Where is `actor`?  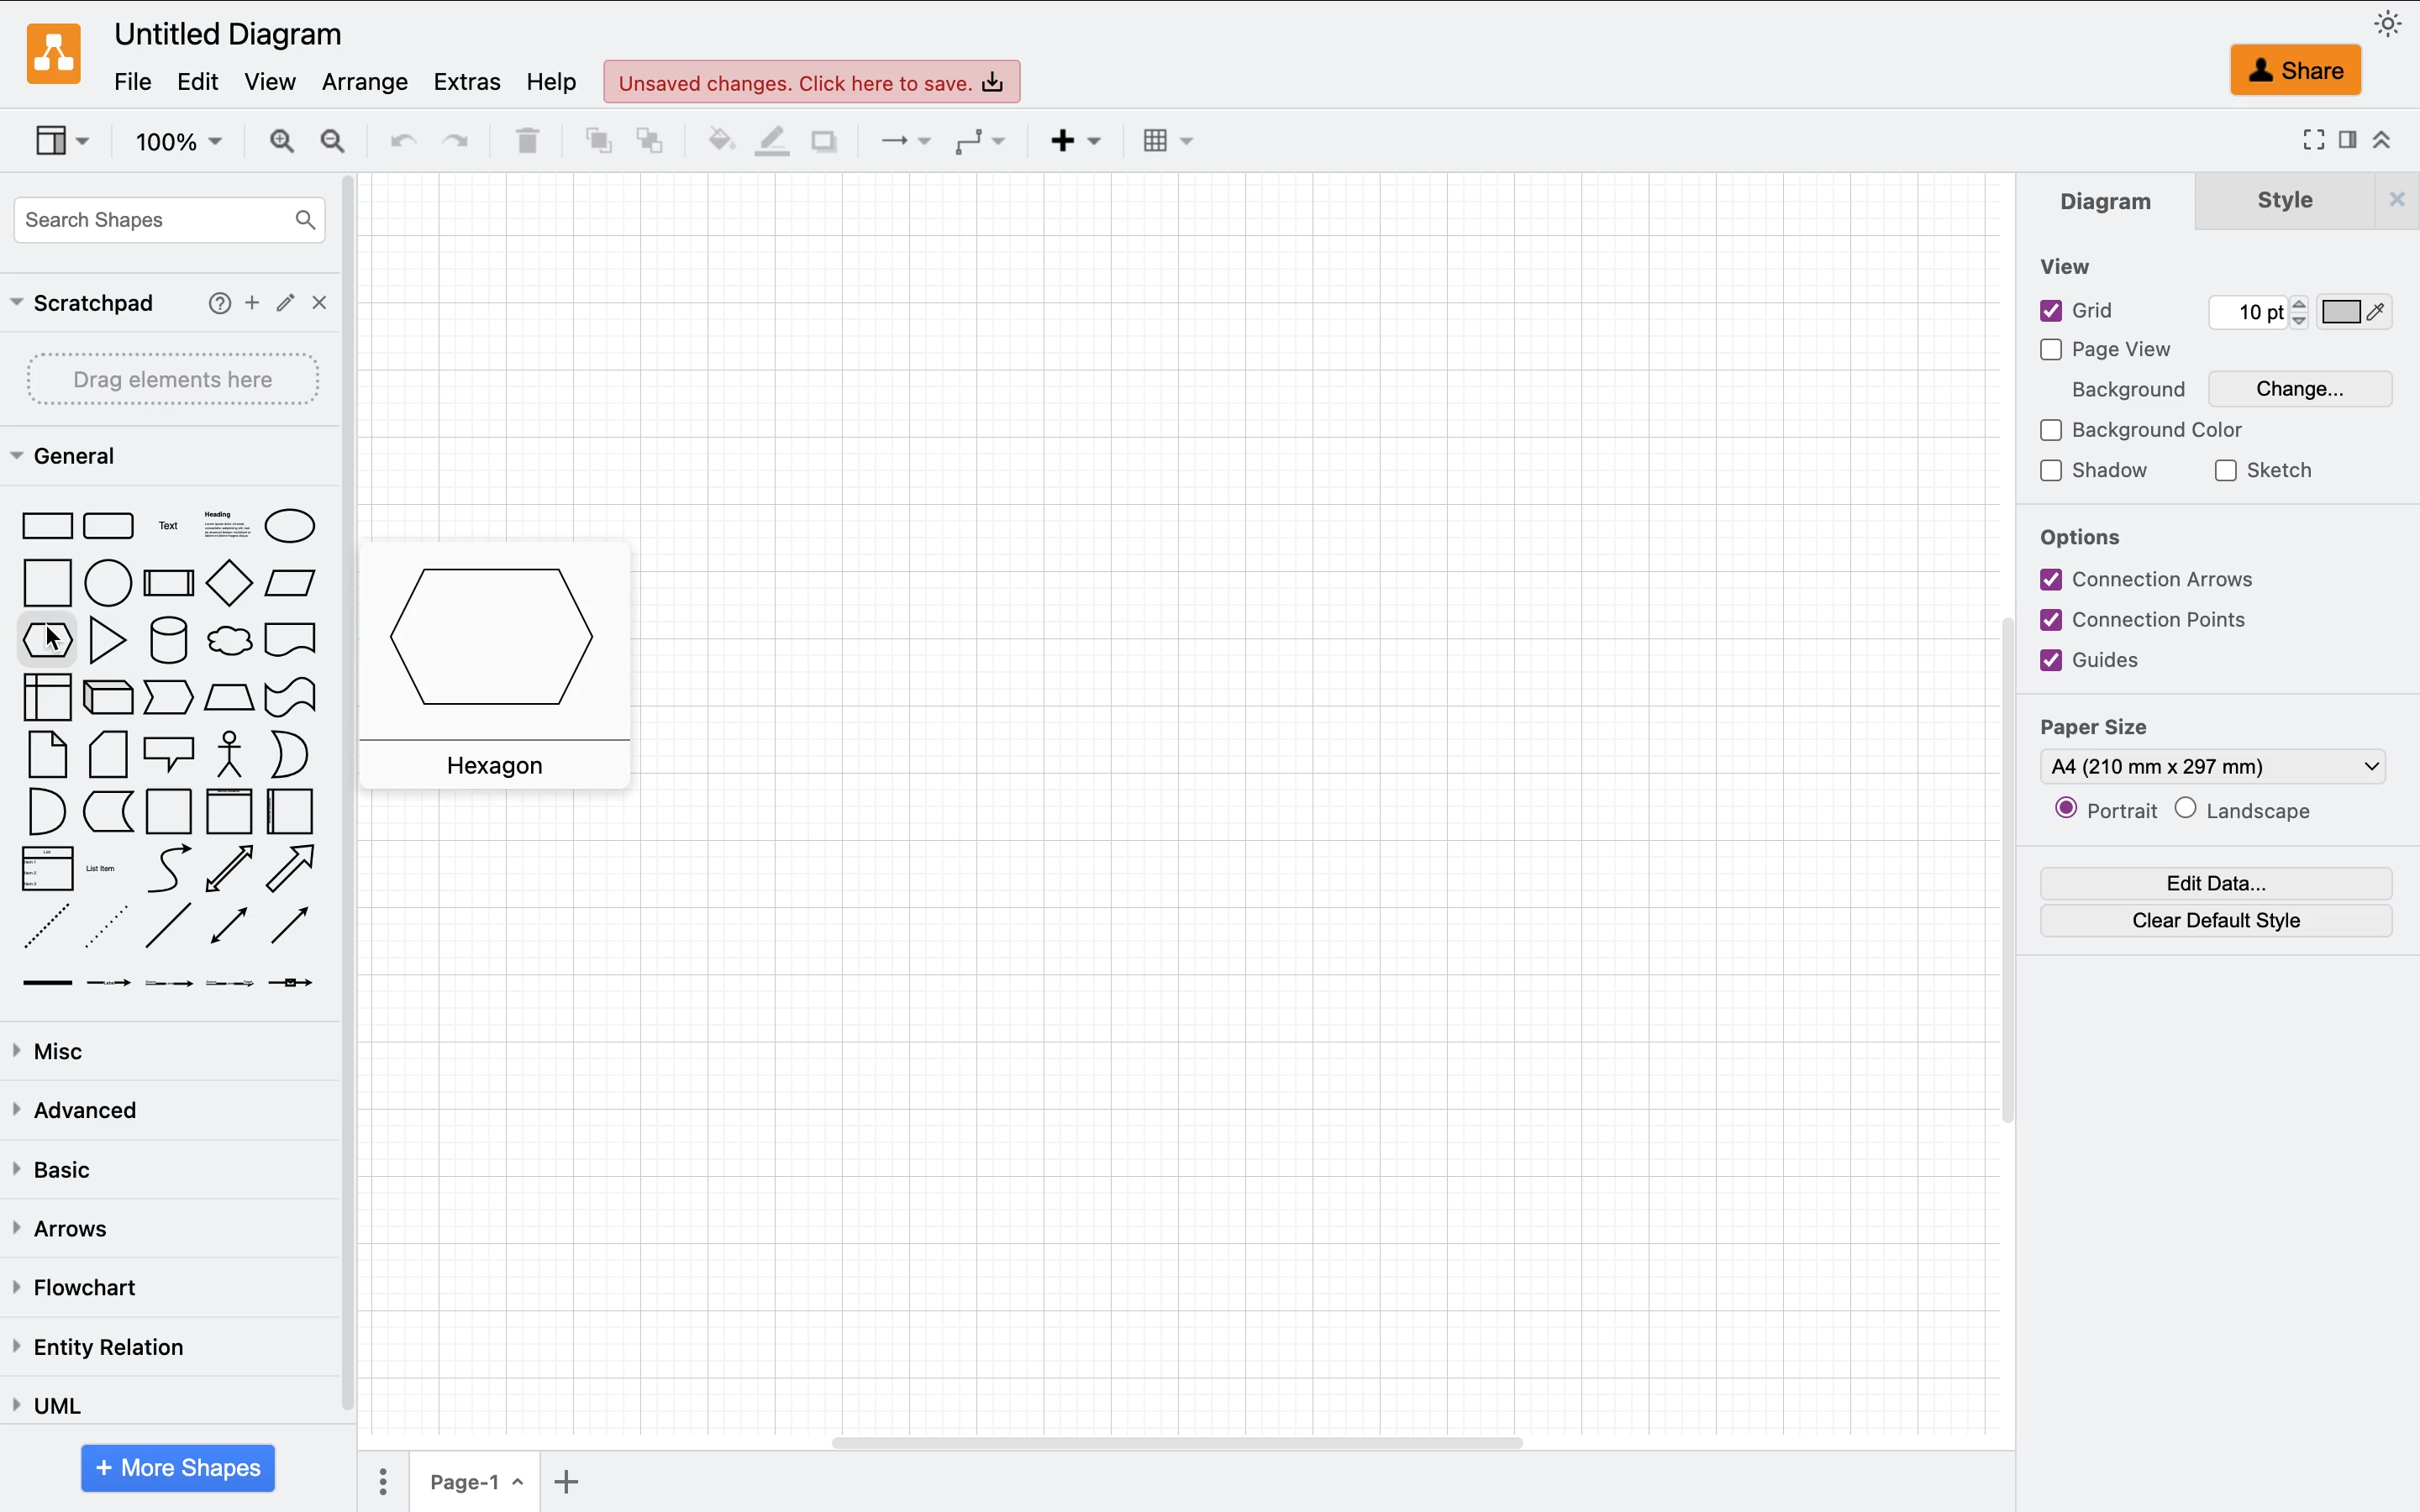
actor is located at coordinates (234, 755).